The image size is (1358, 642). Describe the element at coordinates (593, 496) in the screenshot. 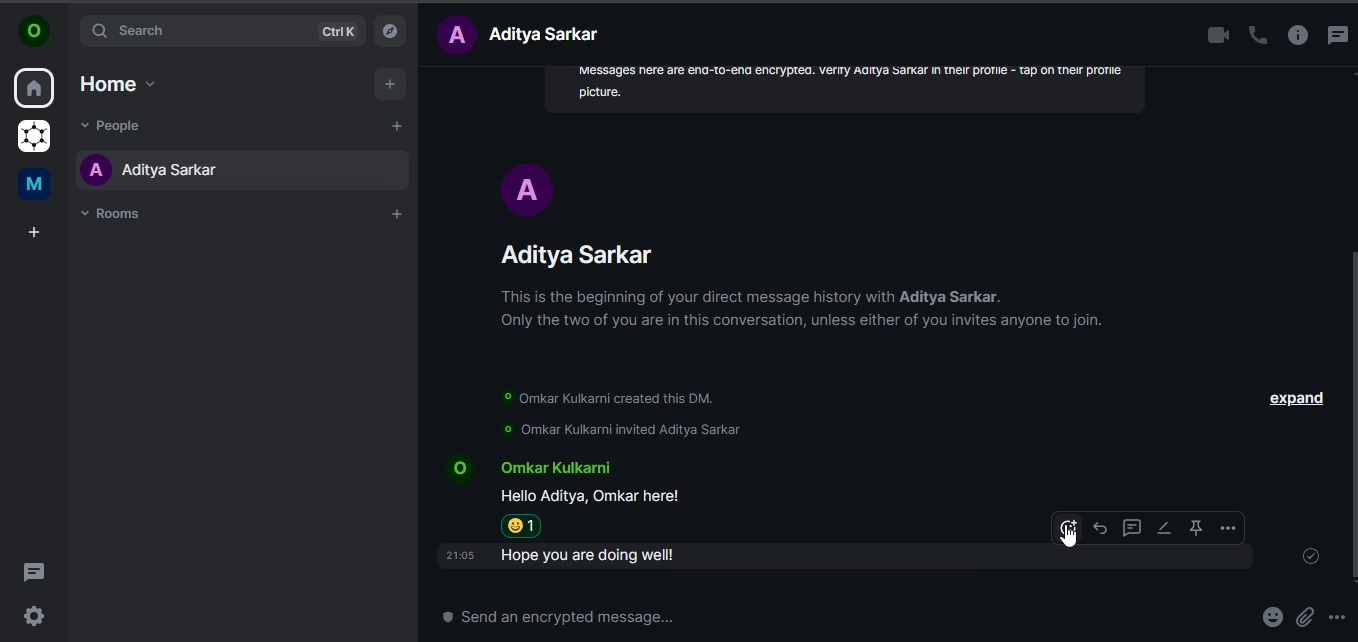

I see `Hello Aditya, Omkar here!` at that location.